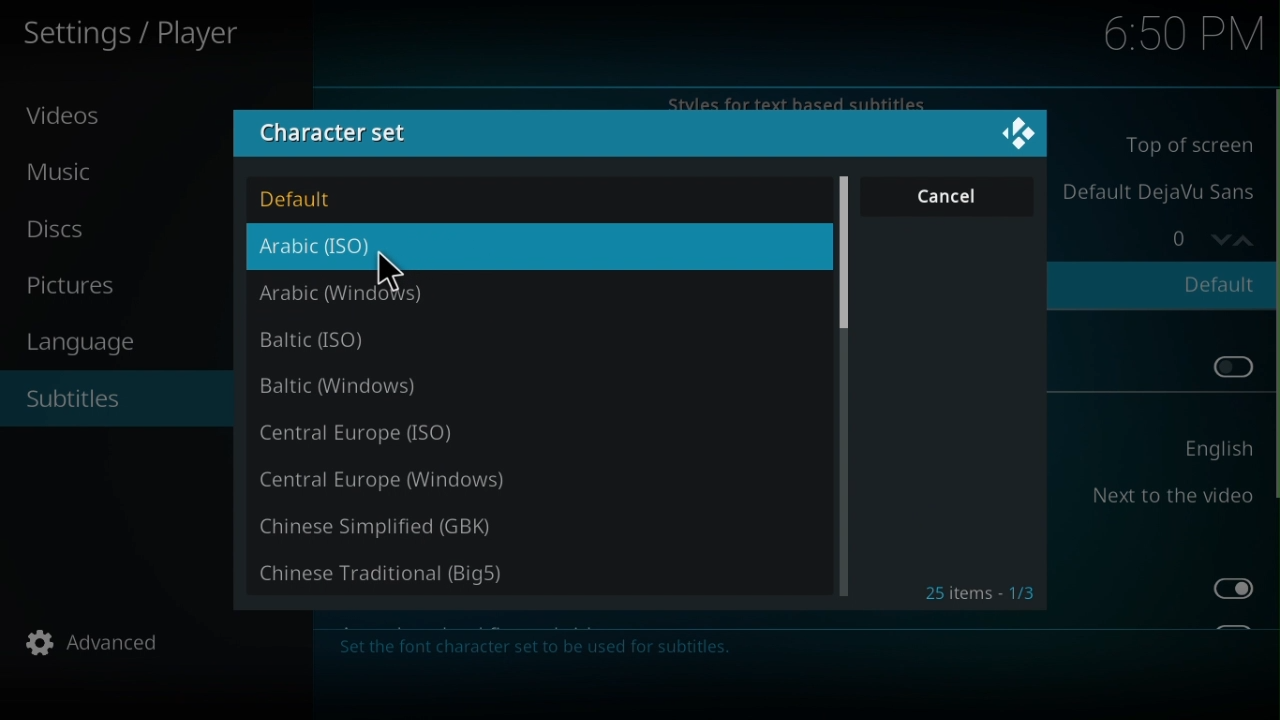  What do you see at coordinates (394, 245) in the screenshot?
I see `Arabic (ISO)` at bounding box center [394, 245].